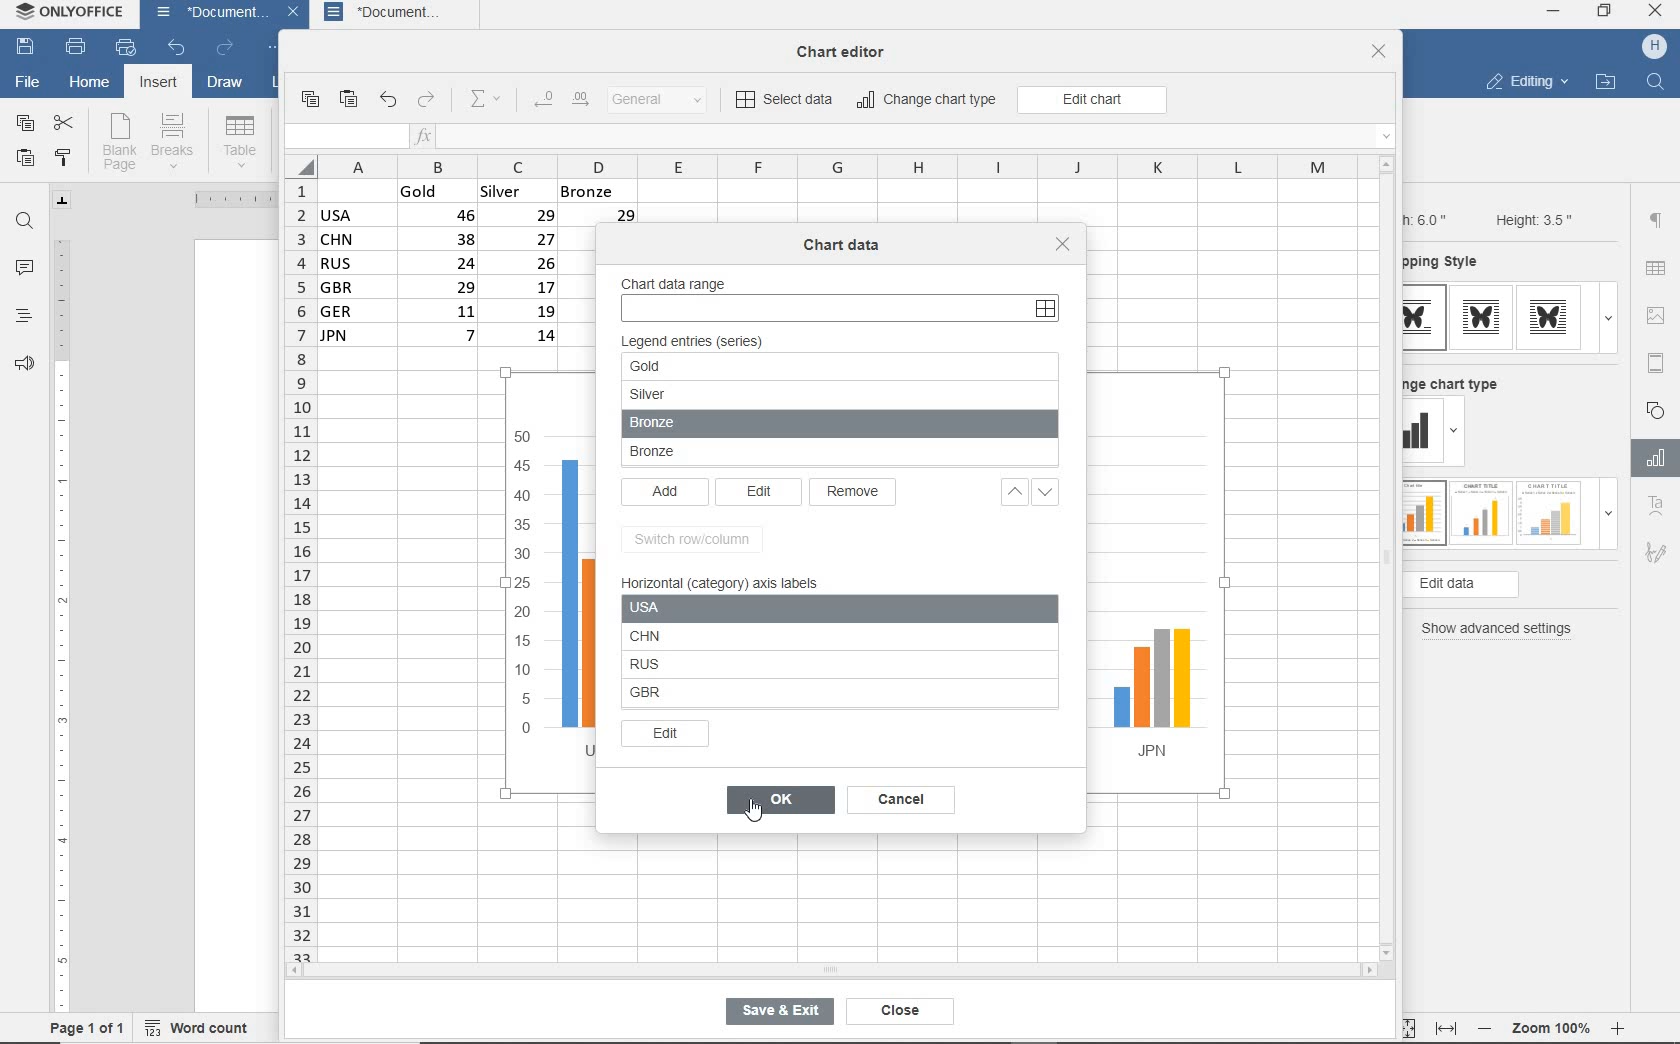  Describe the element at coordinates (25, 270) in the screenshot. I see `comments` at that location.